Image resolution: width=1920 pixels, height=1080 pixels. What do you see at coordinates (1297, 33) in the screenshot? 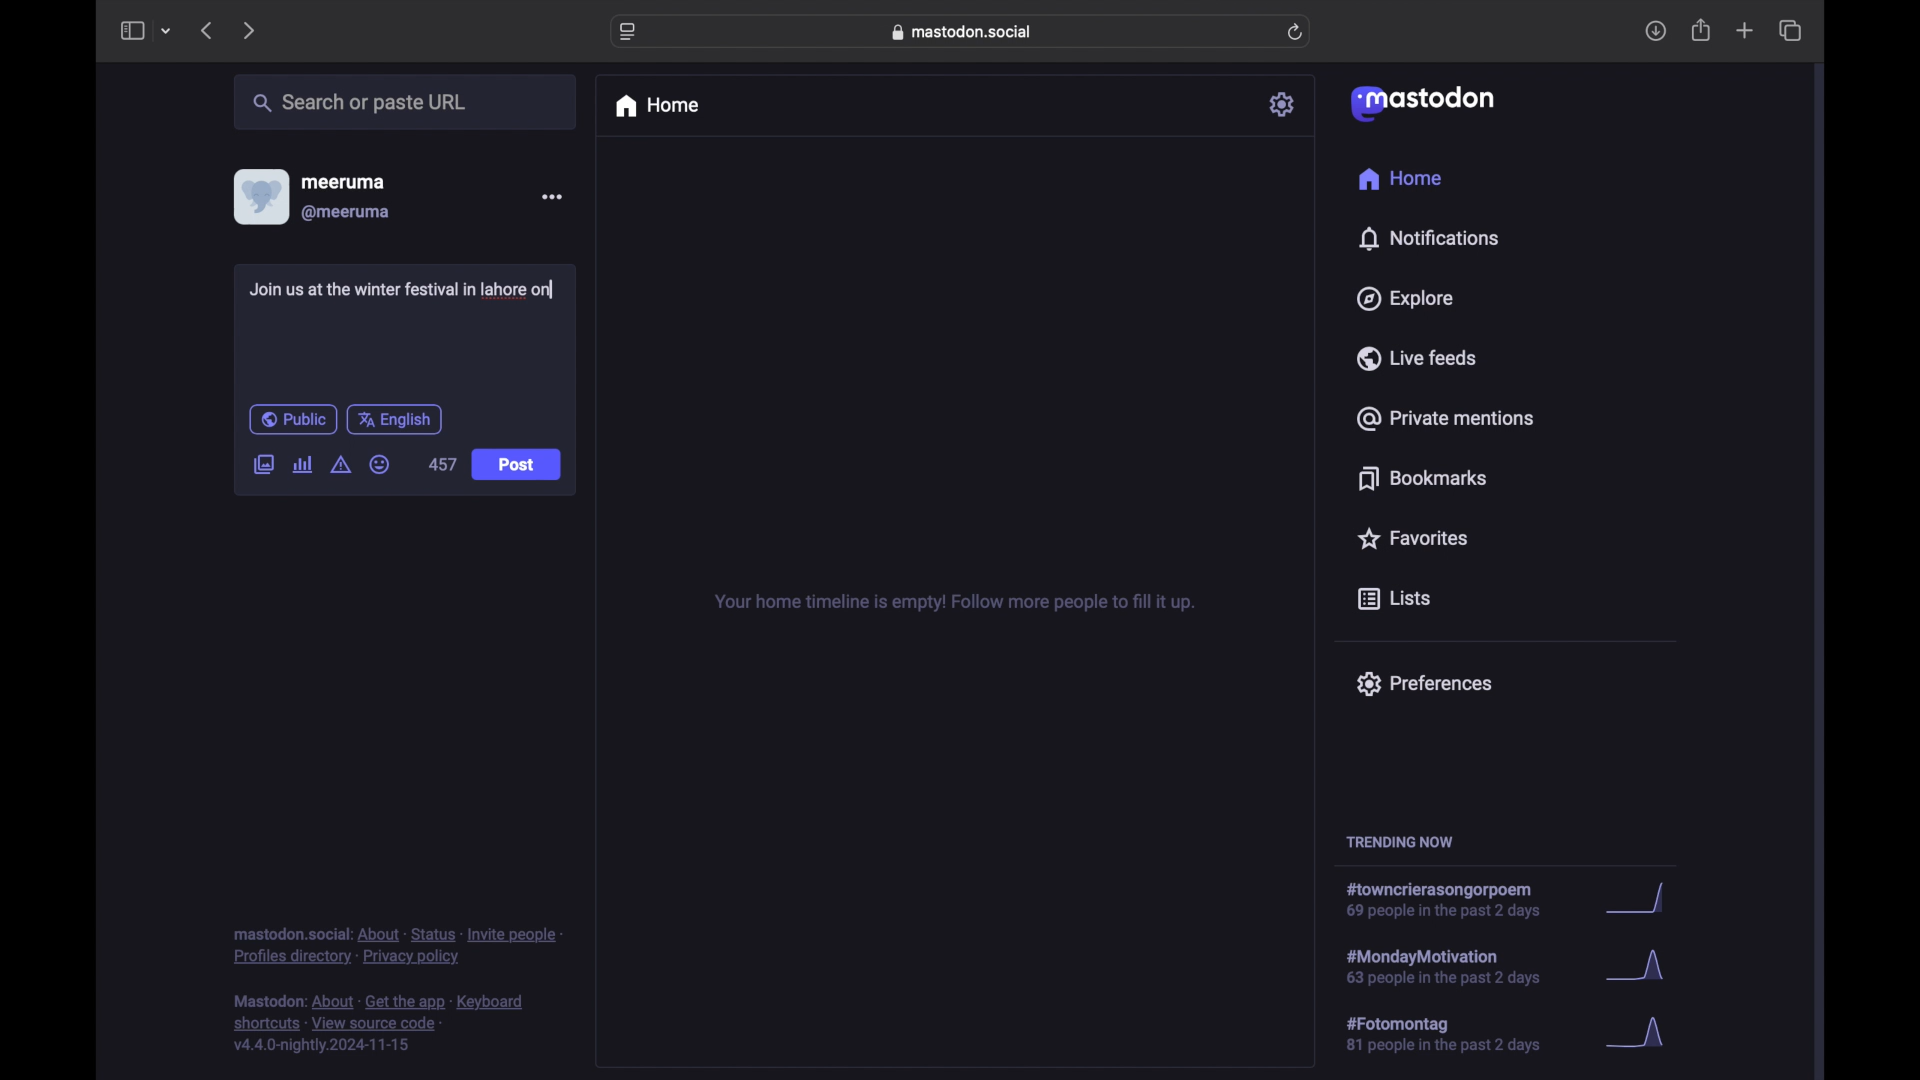
I see `refresh` at bounding box center [1297, 33].